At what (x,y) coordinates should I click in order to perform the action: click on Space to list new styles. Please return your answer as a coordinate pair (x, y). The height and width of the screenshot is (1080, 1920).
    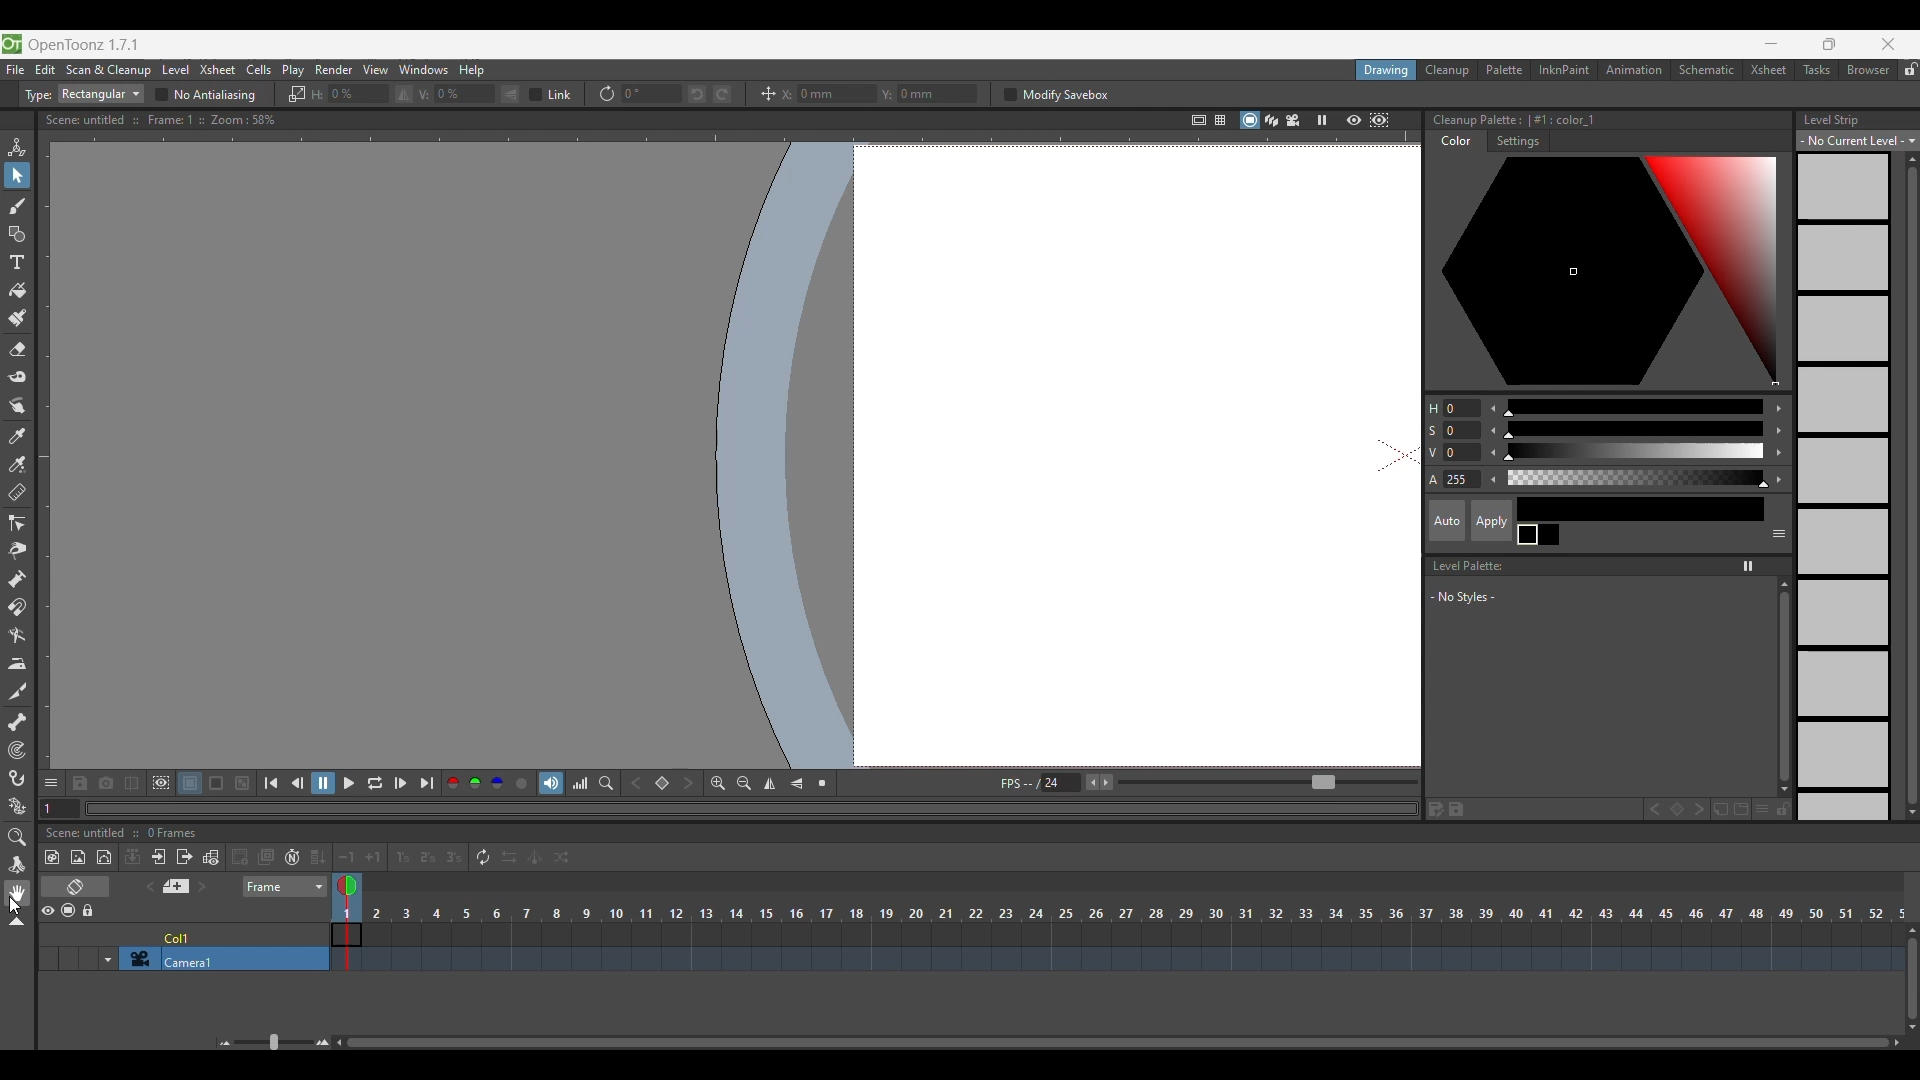
    Looking at the image, I should click on (1468, 655).